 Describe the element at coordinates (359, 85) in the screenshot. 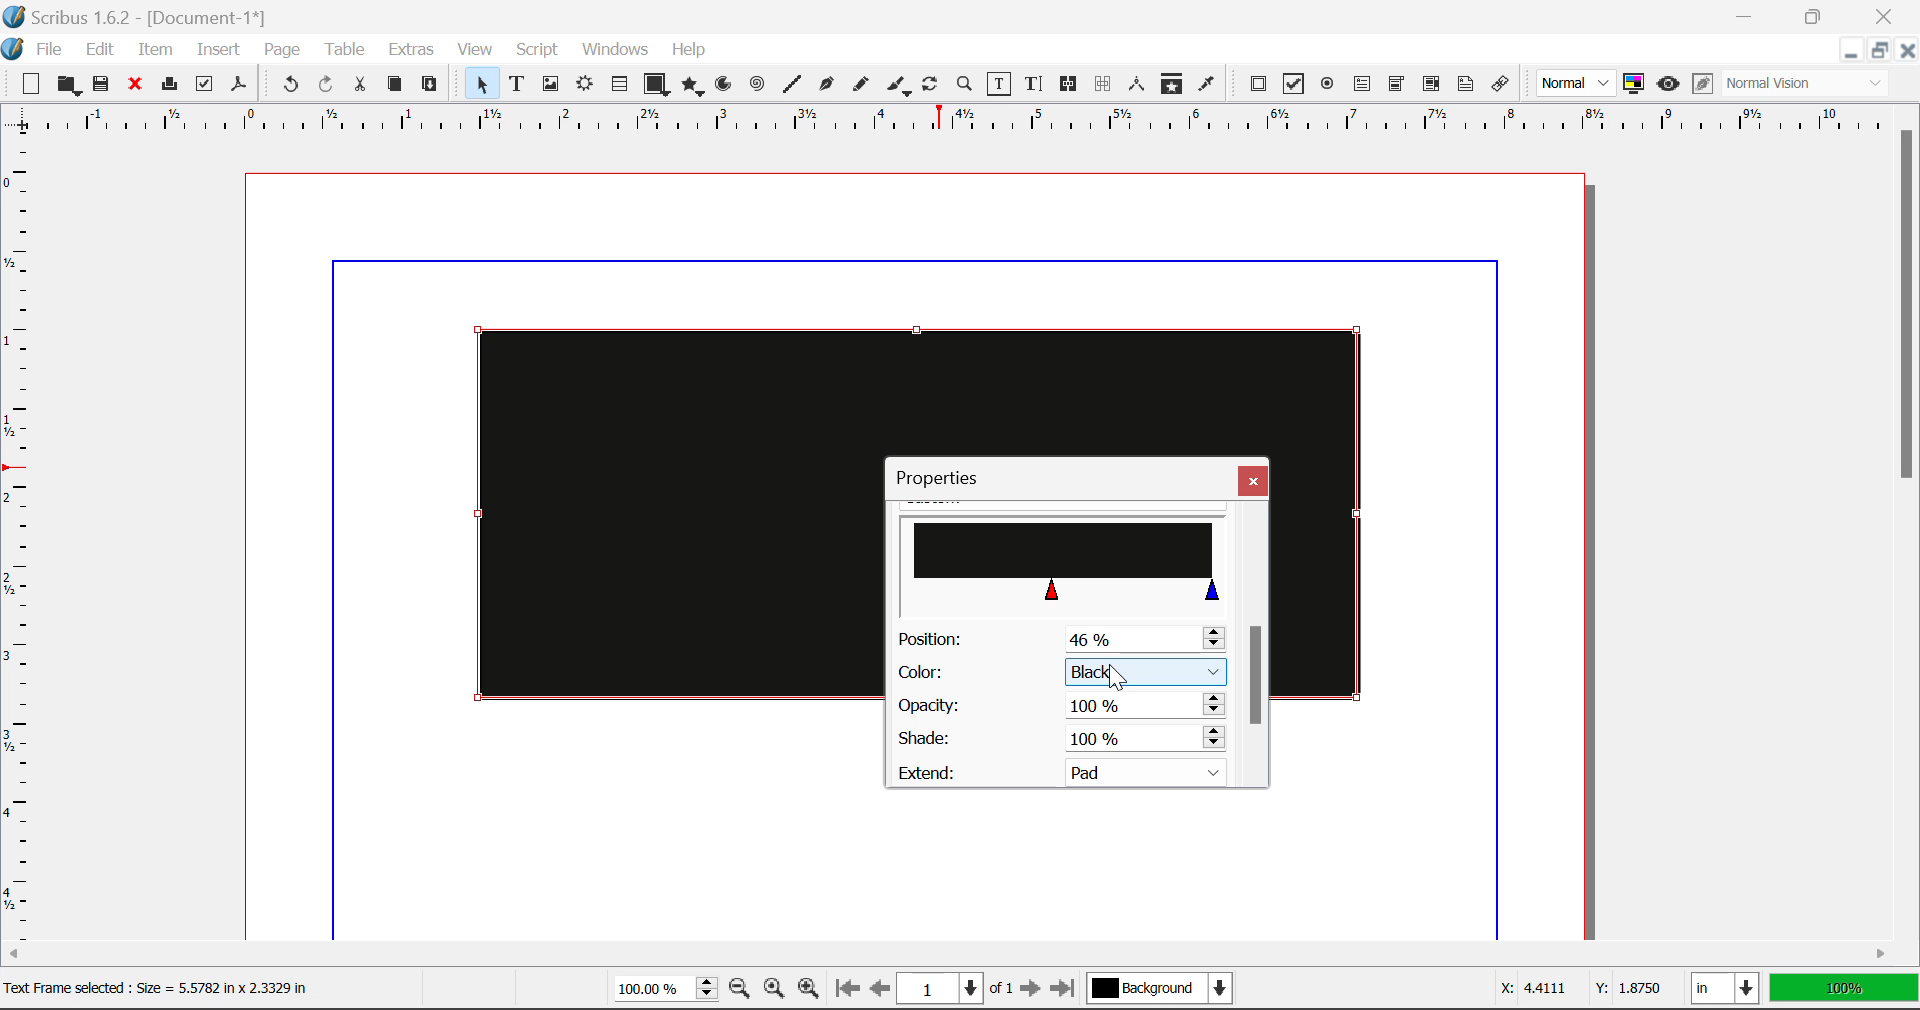

I see `Cut` at that location.